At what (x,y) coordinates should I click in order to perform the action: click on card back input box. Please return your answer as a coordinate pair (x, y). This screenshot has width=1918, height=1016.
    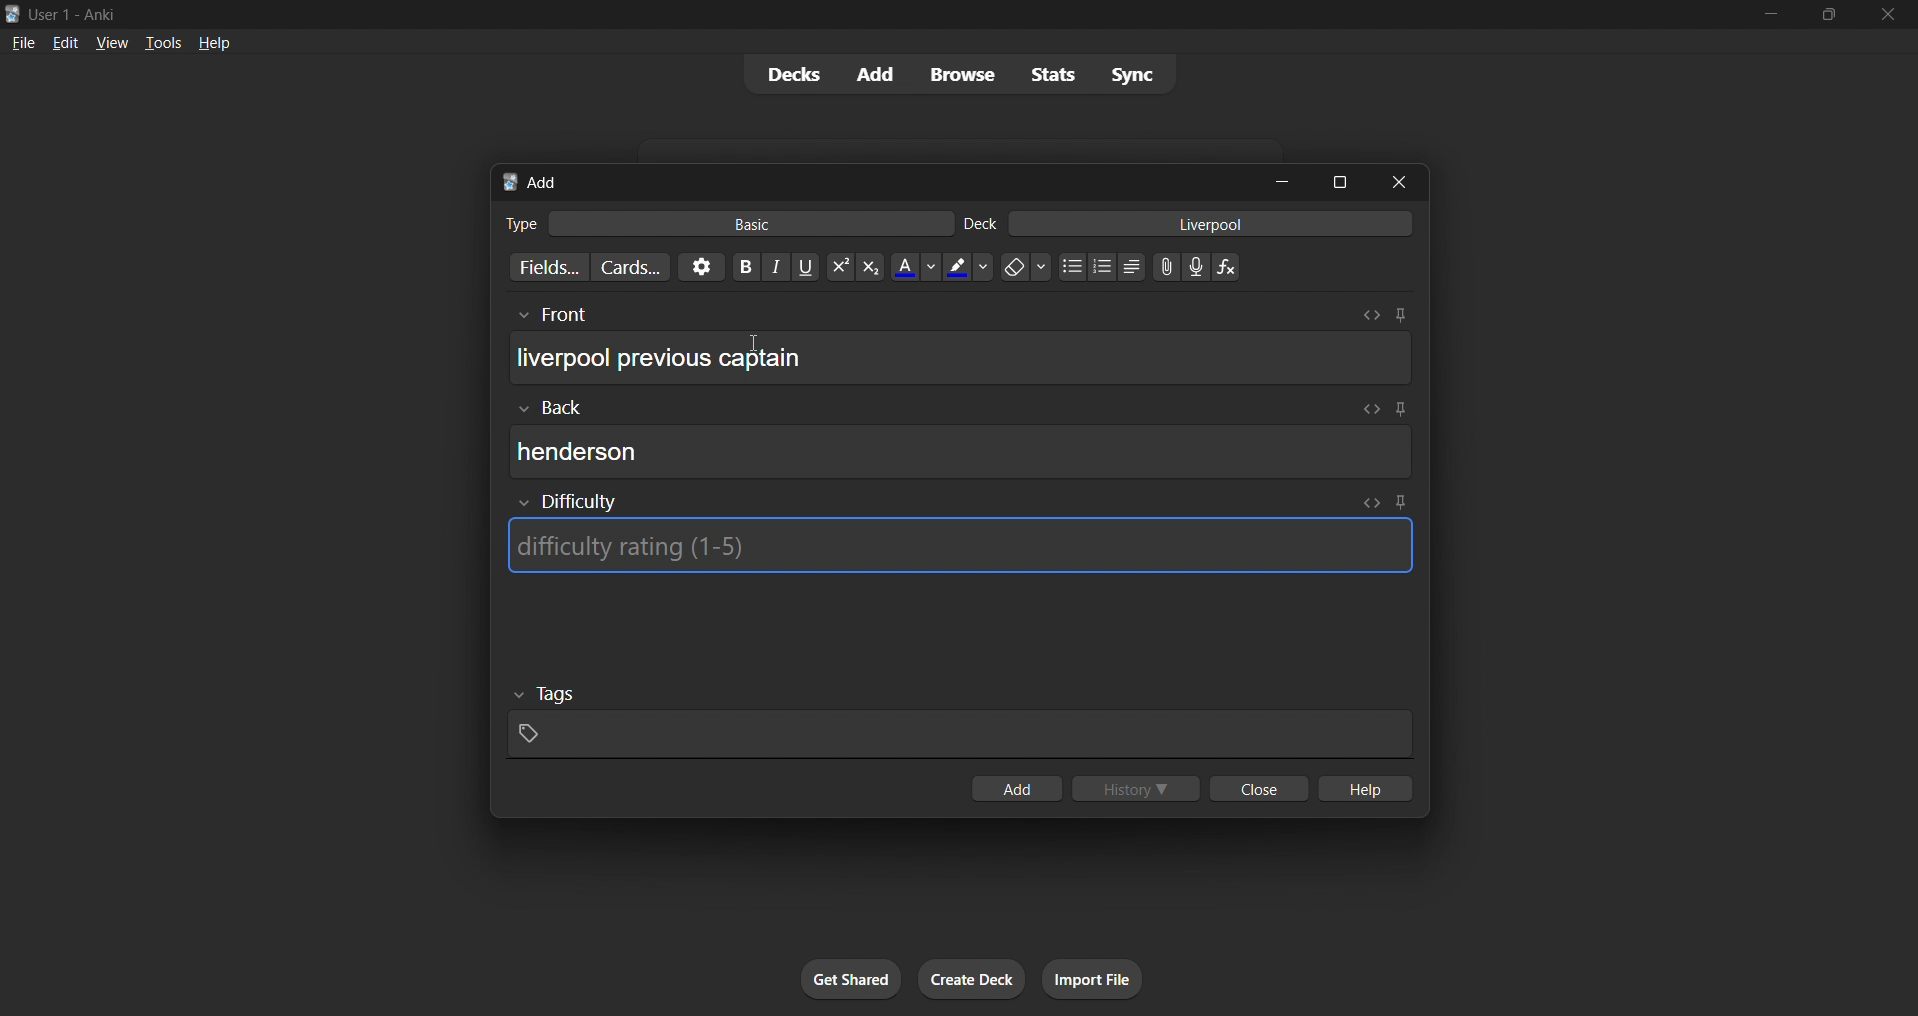
    Looking at the image, I should click on (966, 441).